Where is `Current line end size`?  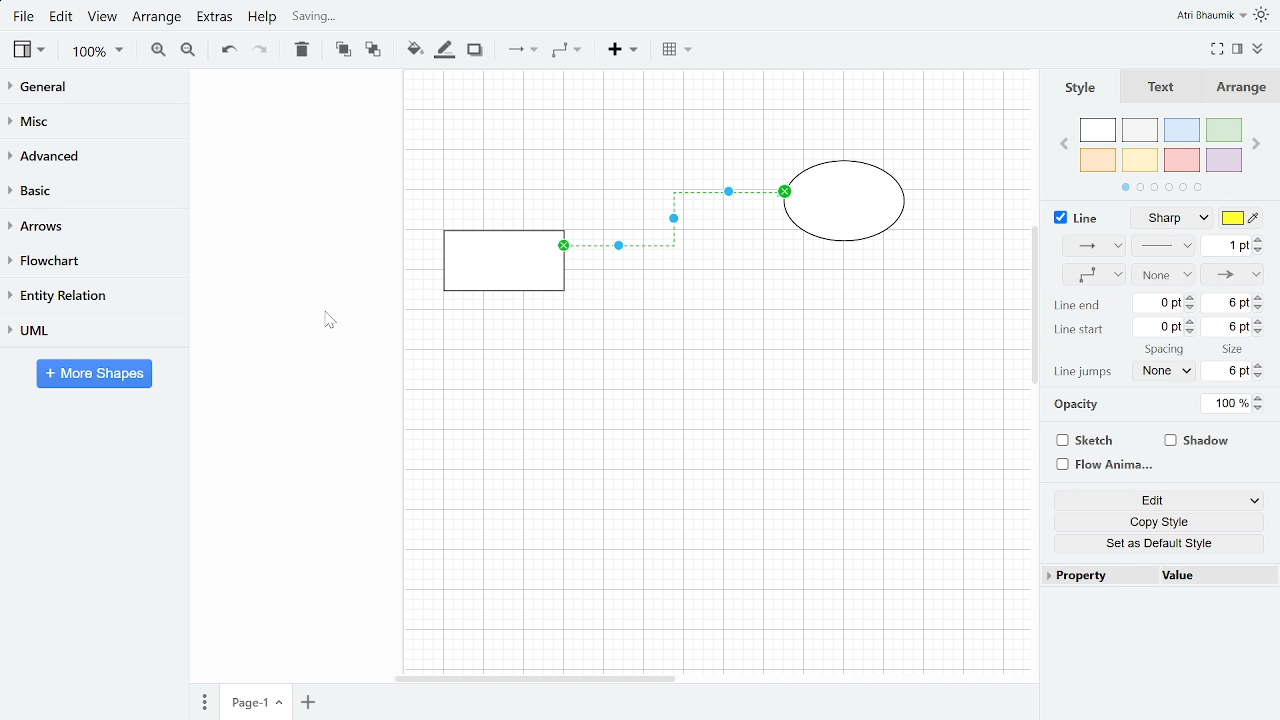 Current line end size is located at coordinates (1229, 305).